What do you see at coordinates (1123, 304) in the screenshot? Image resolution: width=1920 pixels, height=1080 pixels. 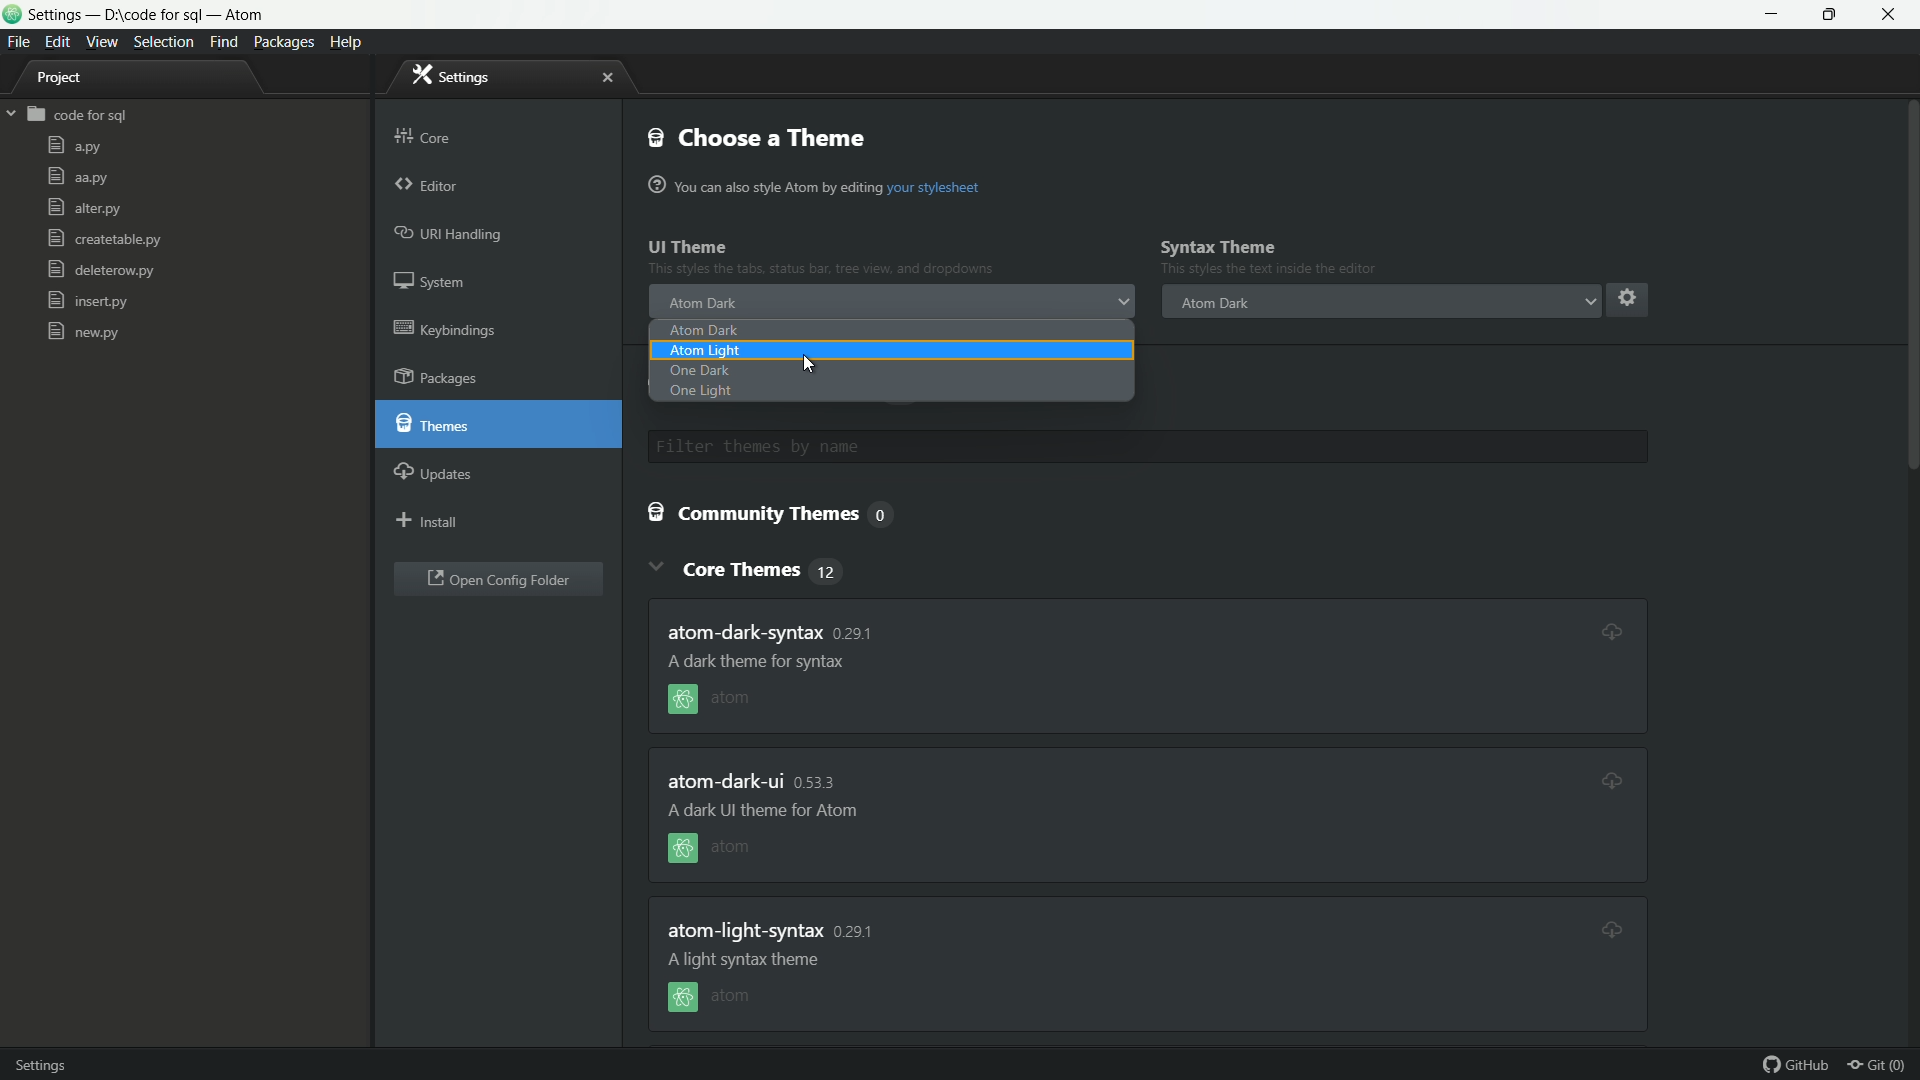 I see `dropdown` at bounding box center [1123, 304].